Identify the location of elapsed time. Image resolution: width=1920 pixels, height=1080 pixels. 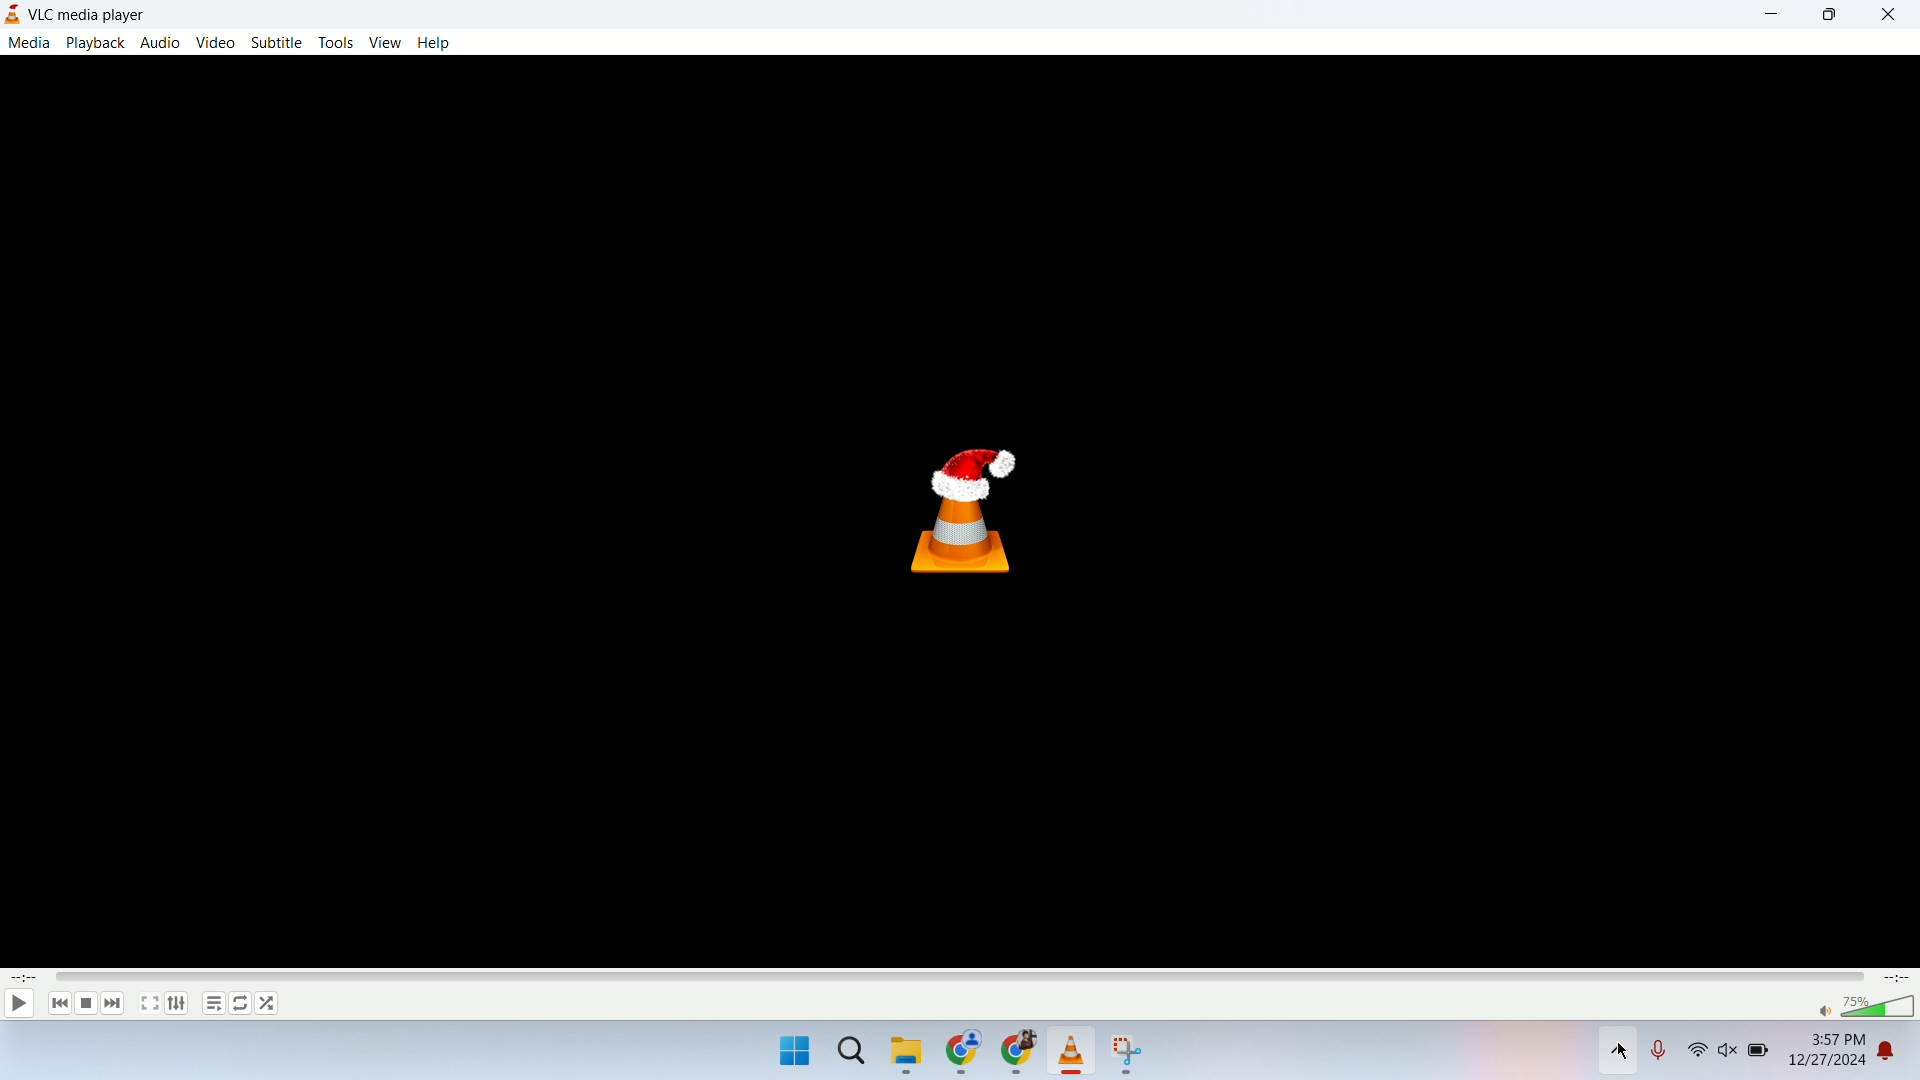
(23, 978).